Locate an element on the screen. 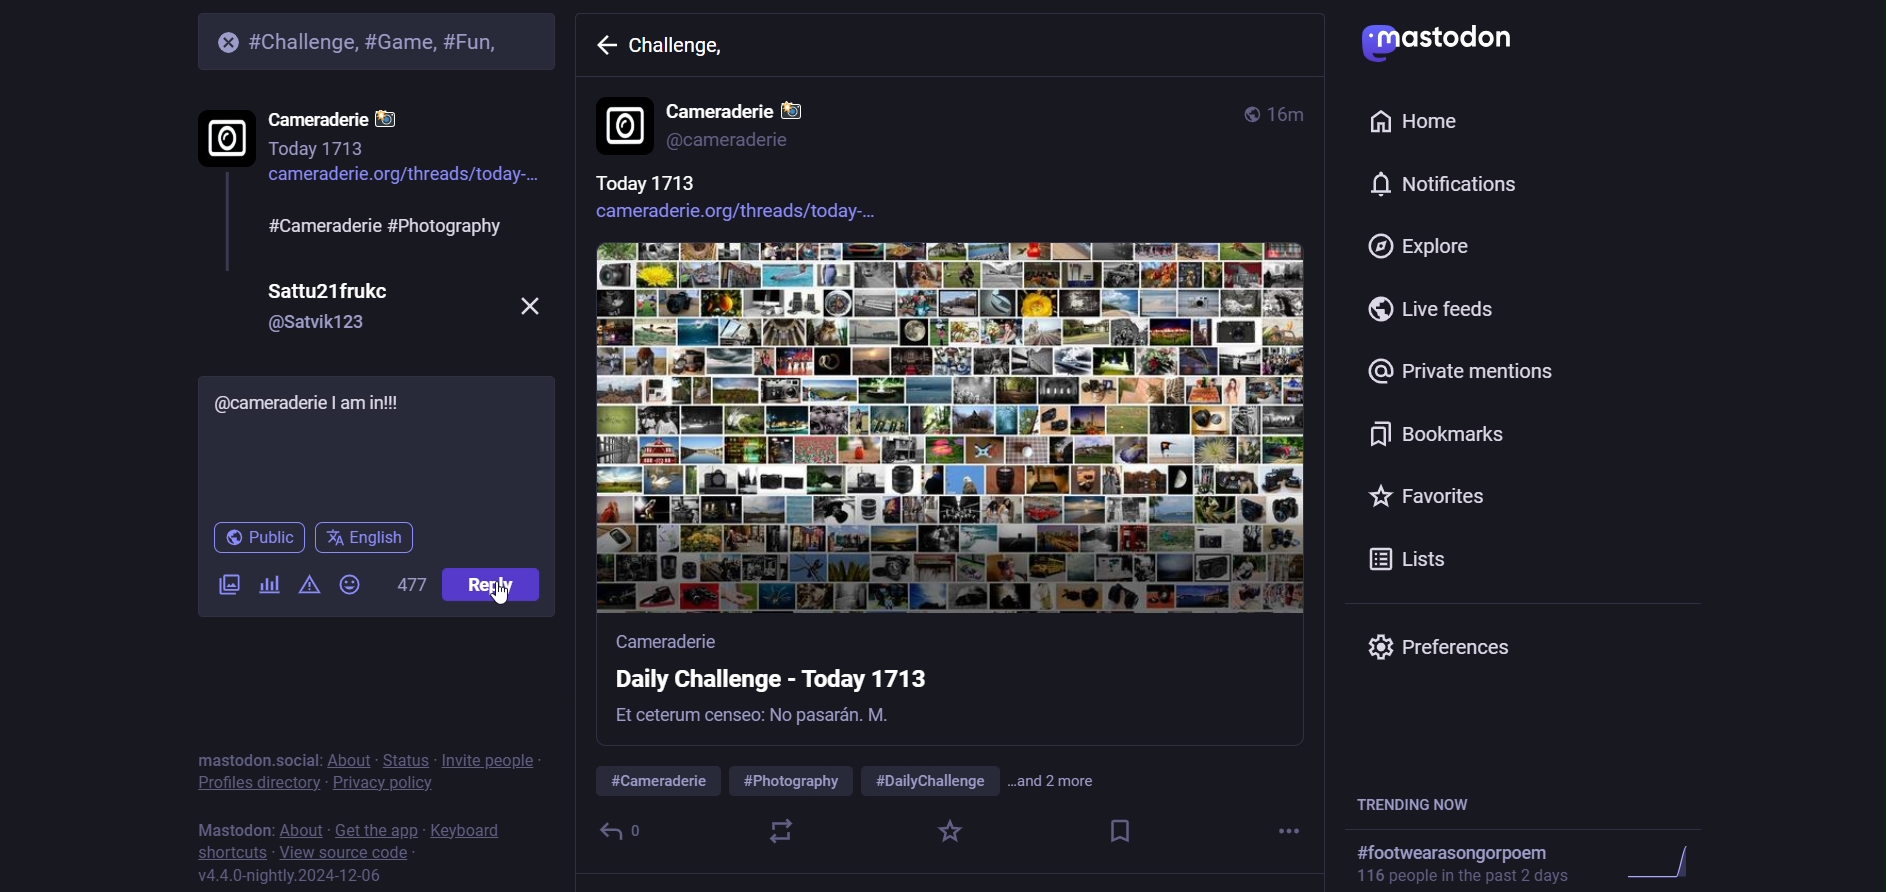  bookmark is located at coordinates (1120, 833).